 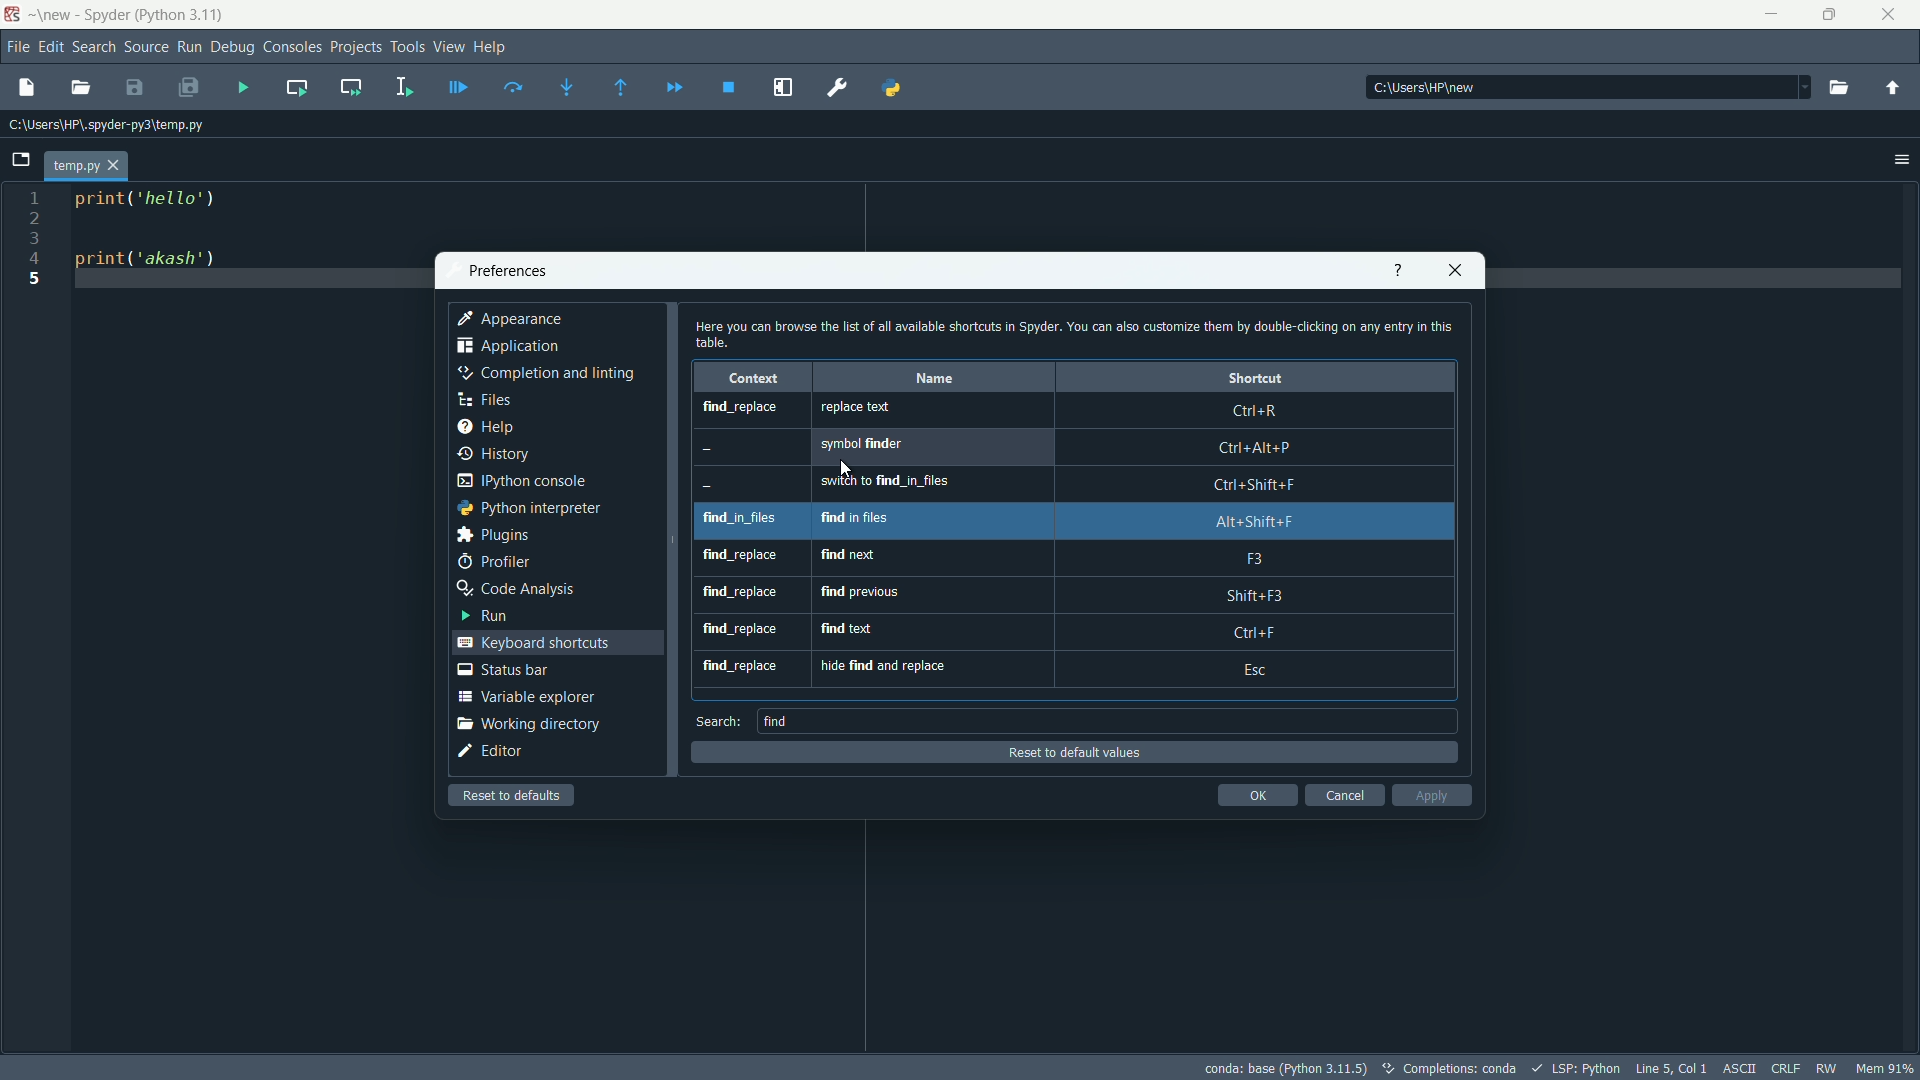 I want to click on help, so click(x=1389, y=272).